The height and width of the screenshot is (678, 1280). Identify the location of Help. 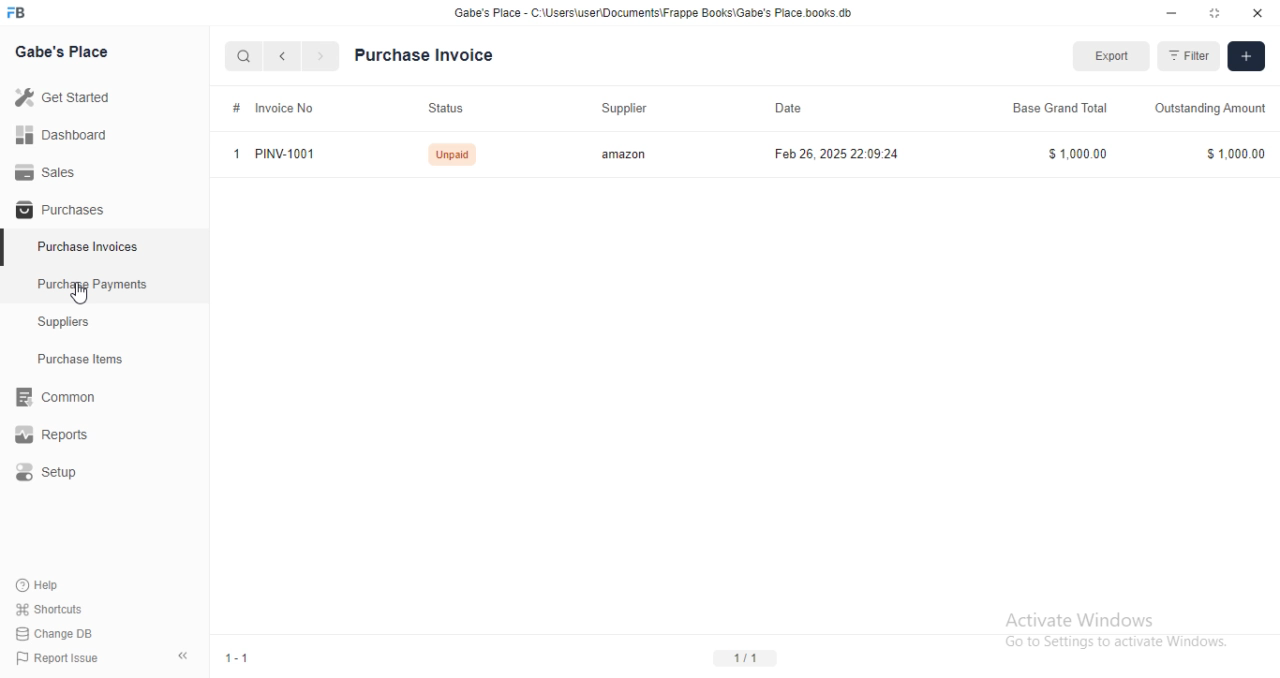
(40, 586).